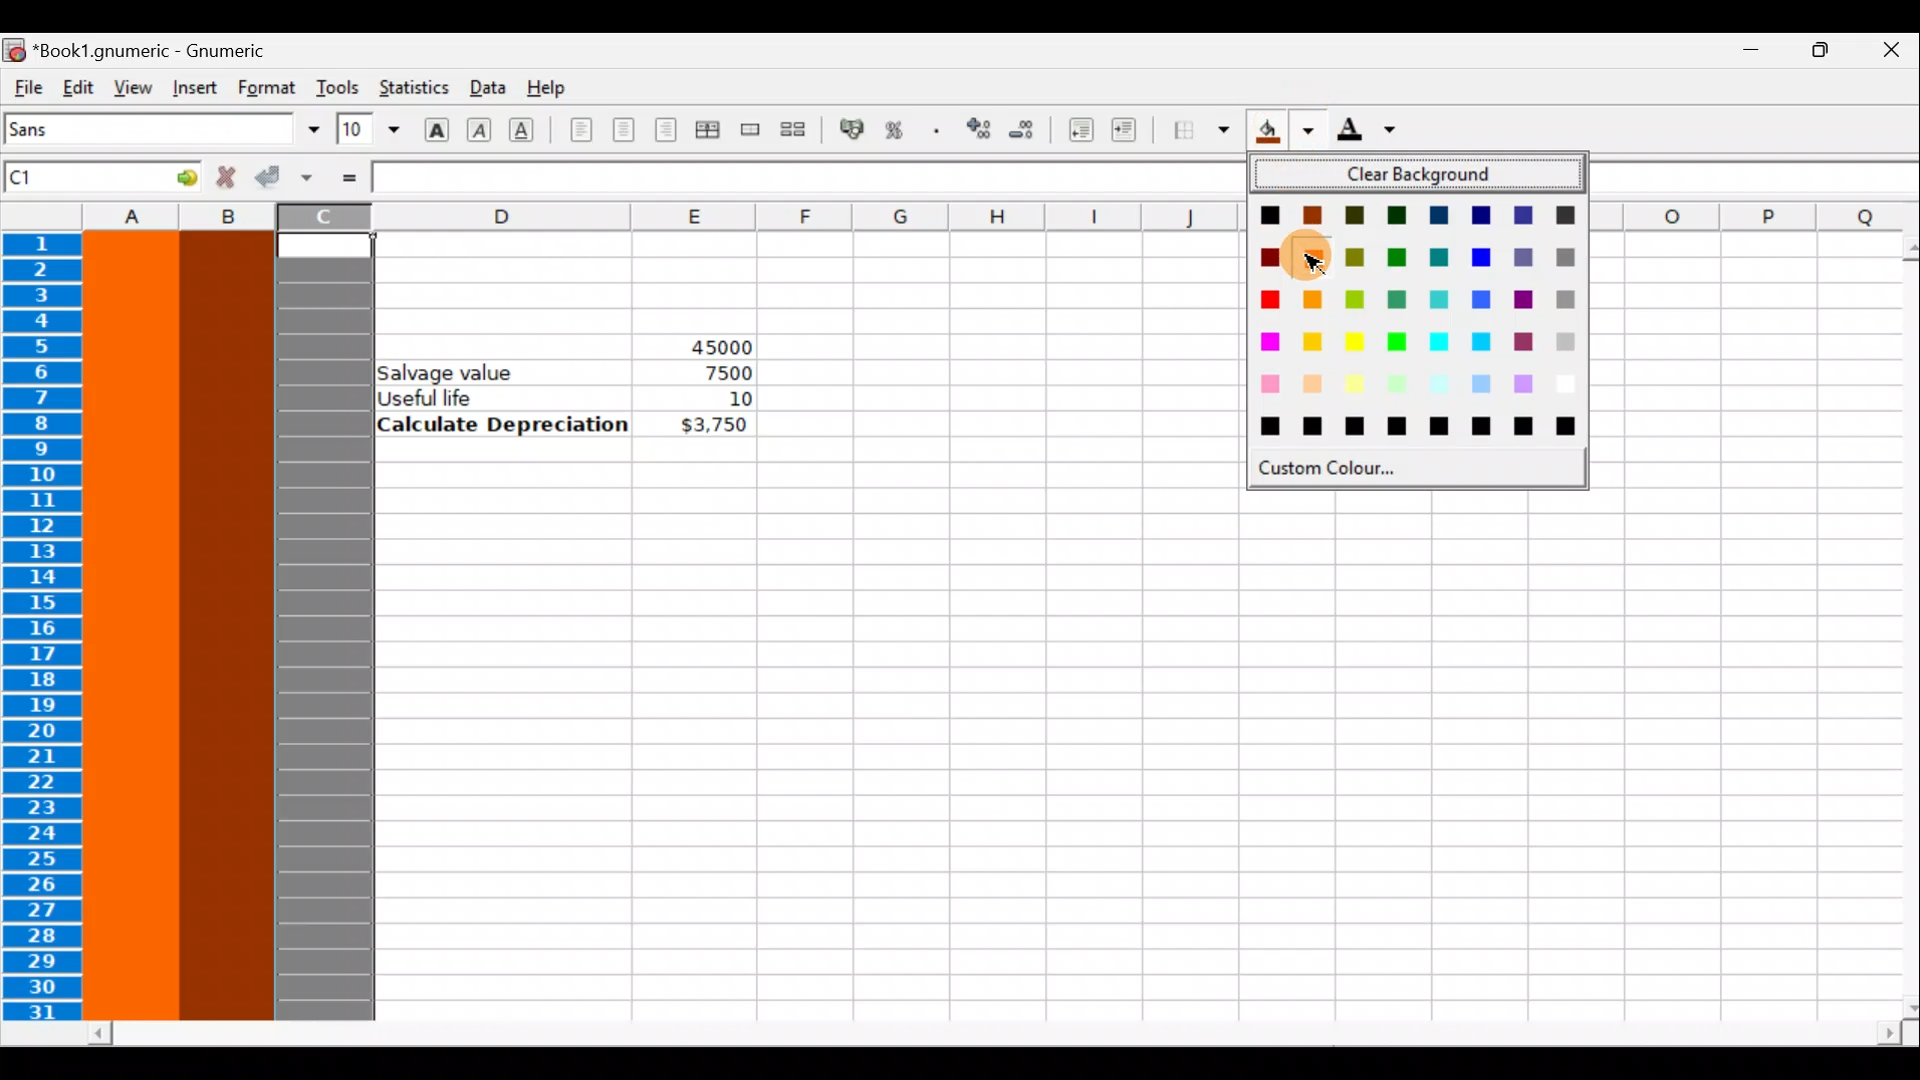 This screenshot has width=1920, height=1080. I want to click on Selected Column A highlighted with color, so click(132, 627).